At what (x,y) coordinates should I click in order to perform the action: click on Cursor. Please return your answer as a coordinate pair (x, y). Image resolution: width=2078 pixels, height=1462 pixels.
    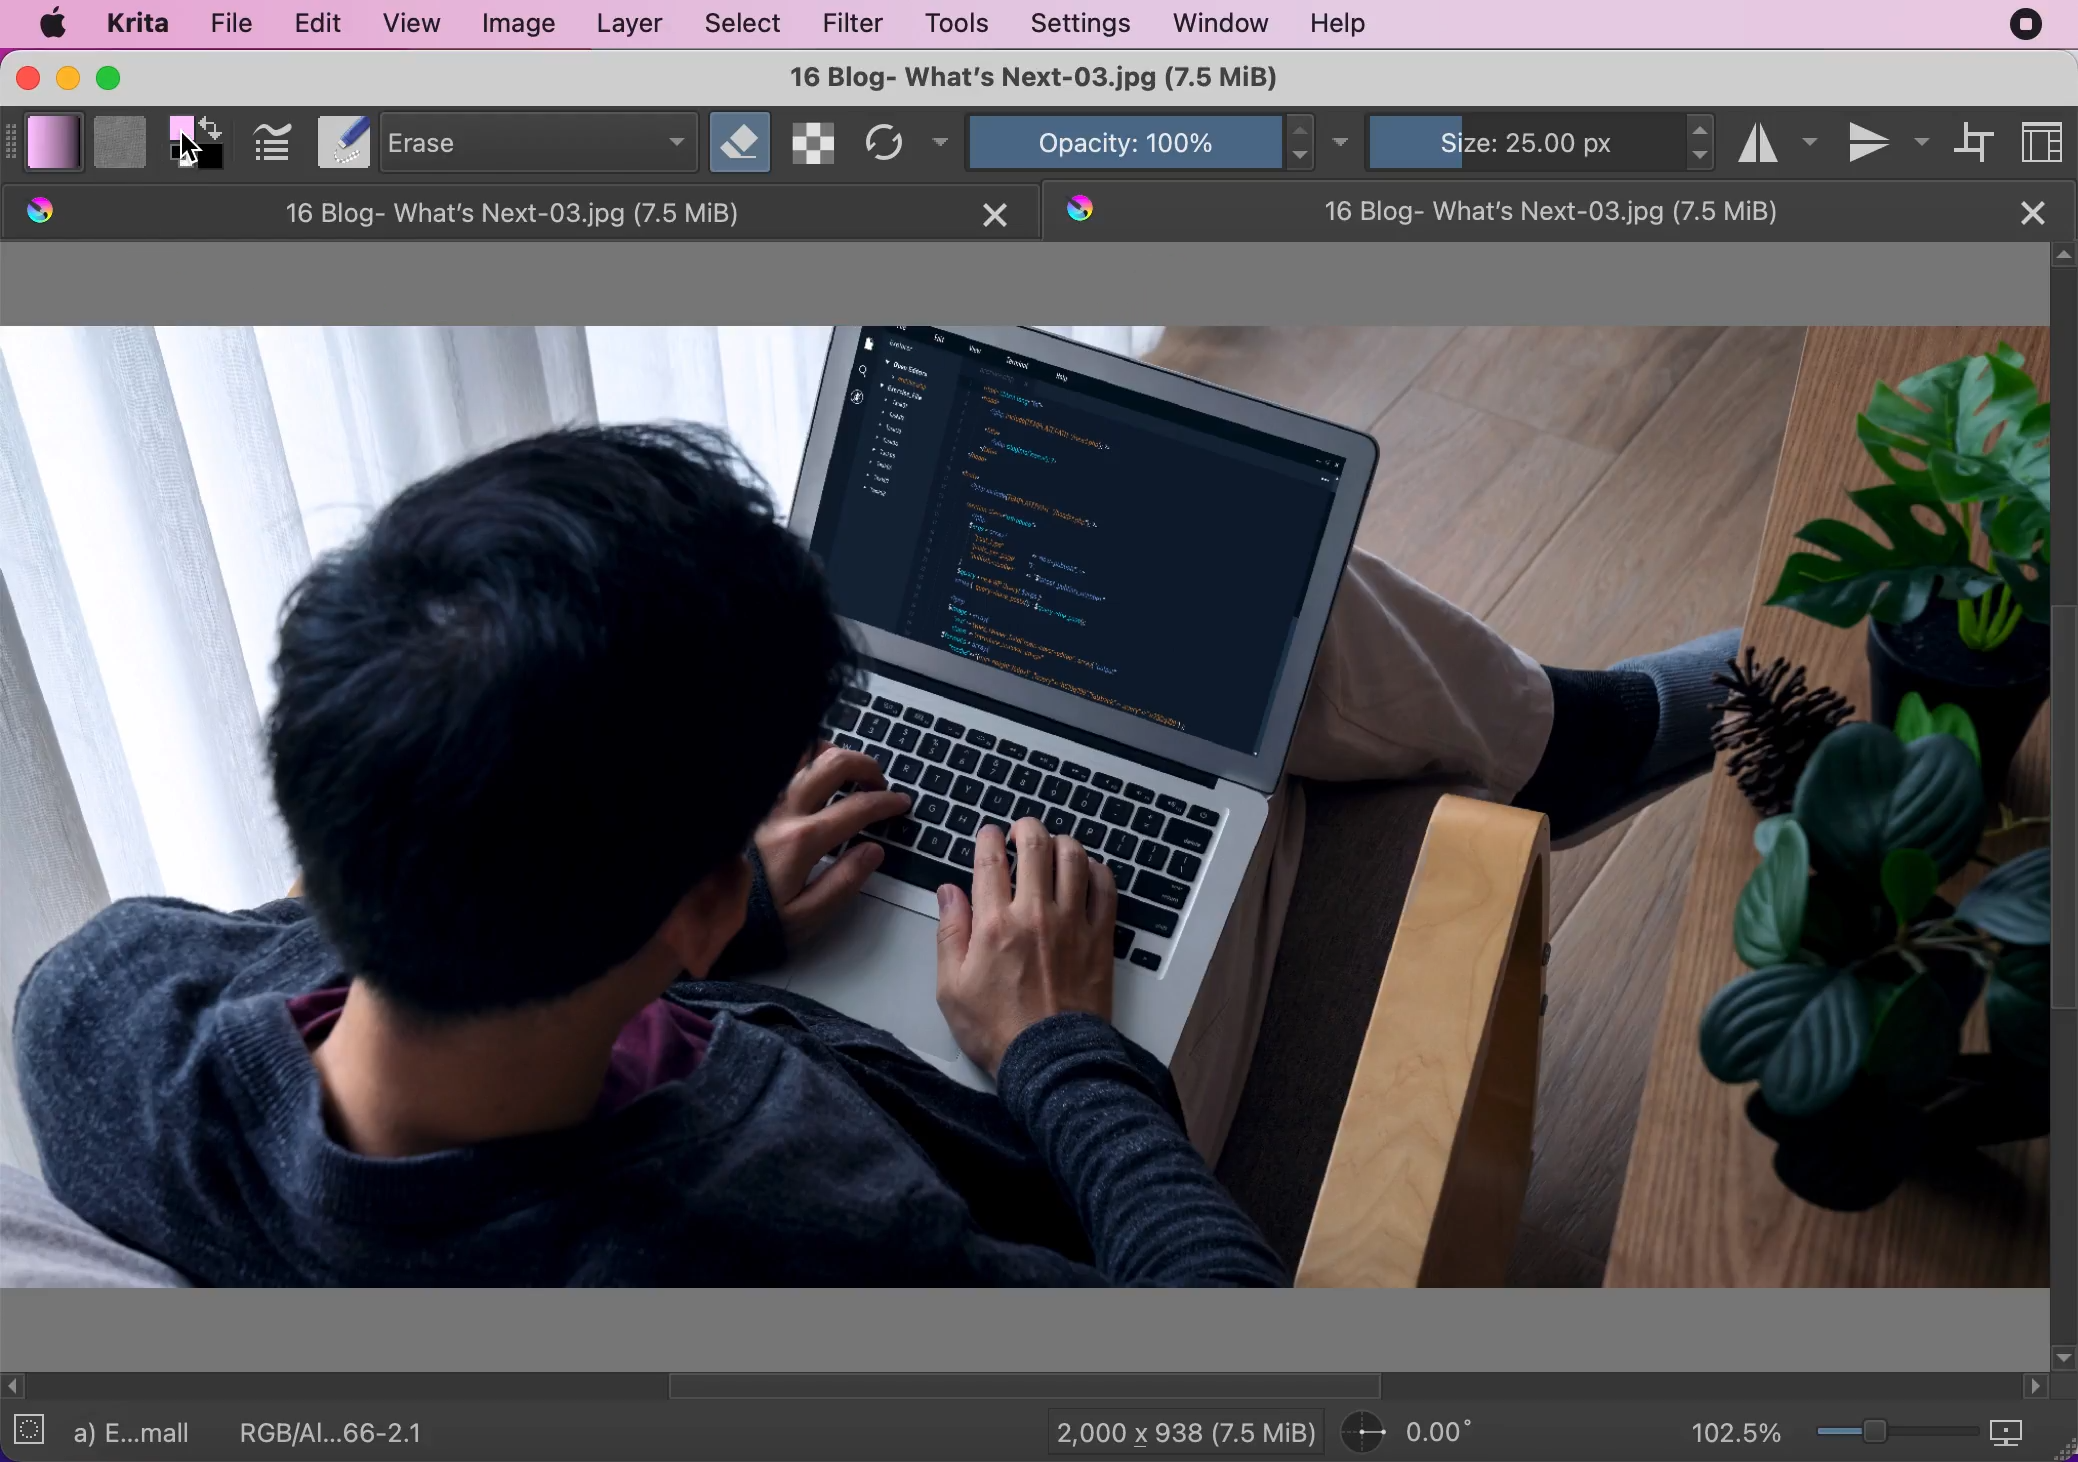
    Looking at the image, I should click on (191, 147).